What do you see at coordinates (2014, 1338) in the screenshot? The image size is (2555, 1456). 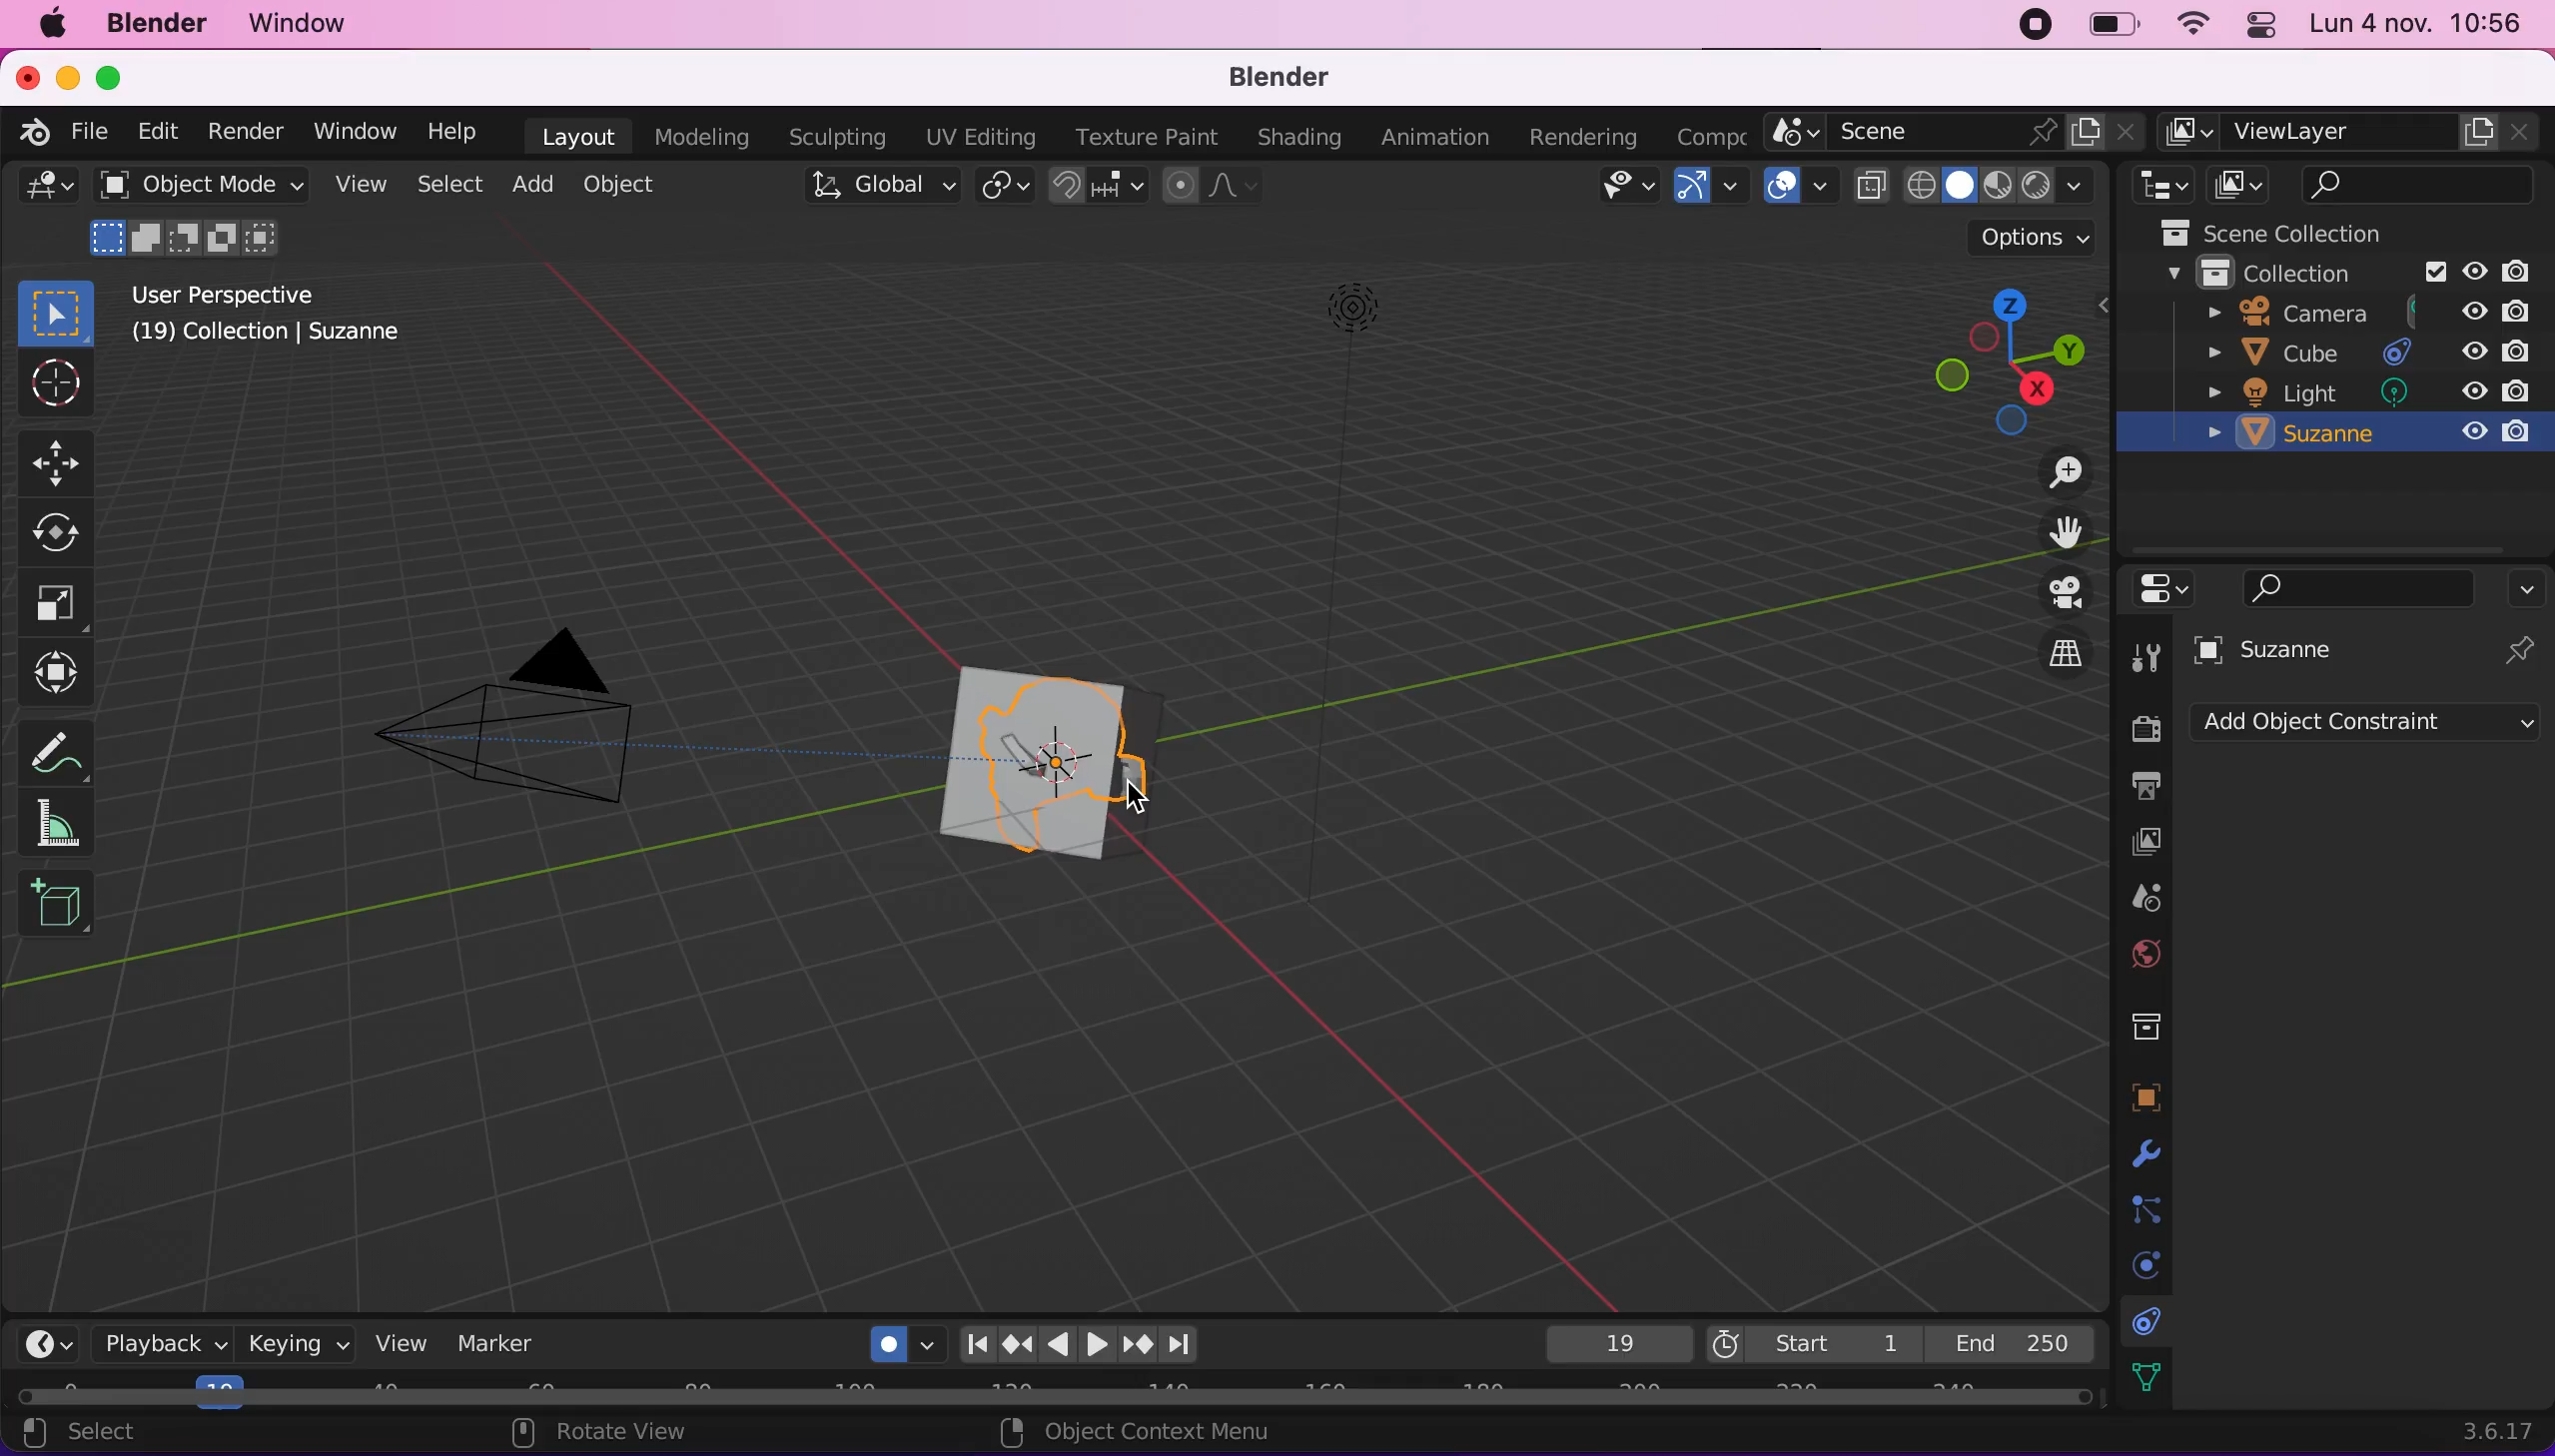 I see `final frame` at bounding box center [2014, 1338].